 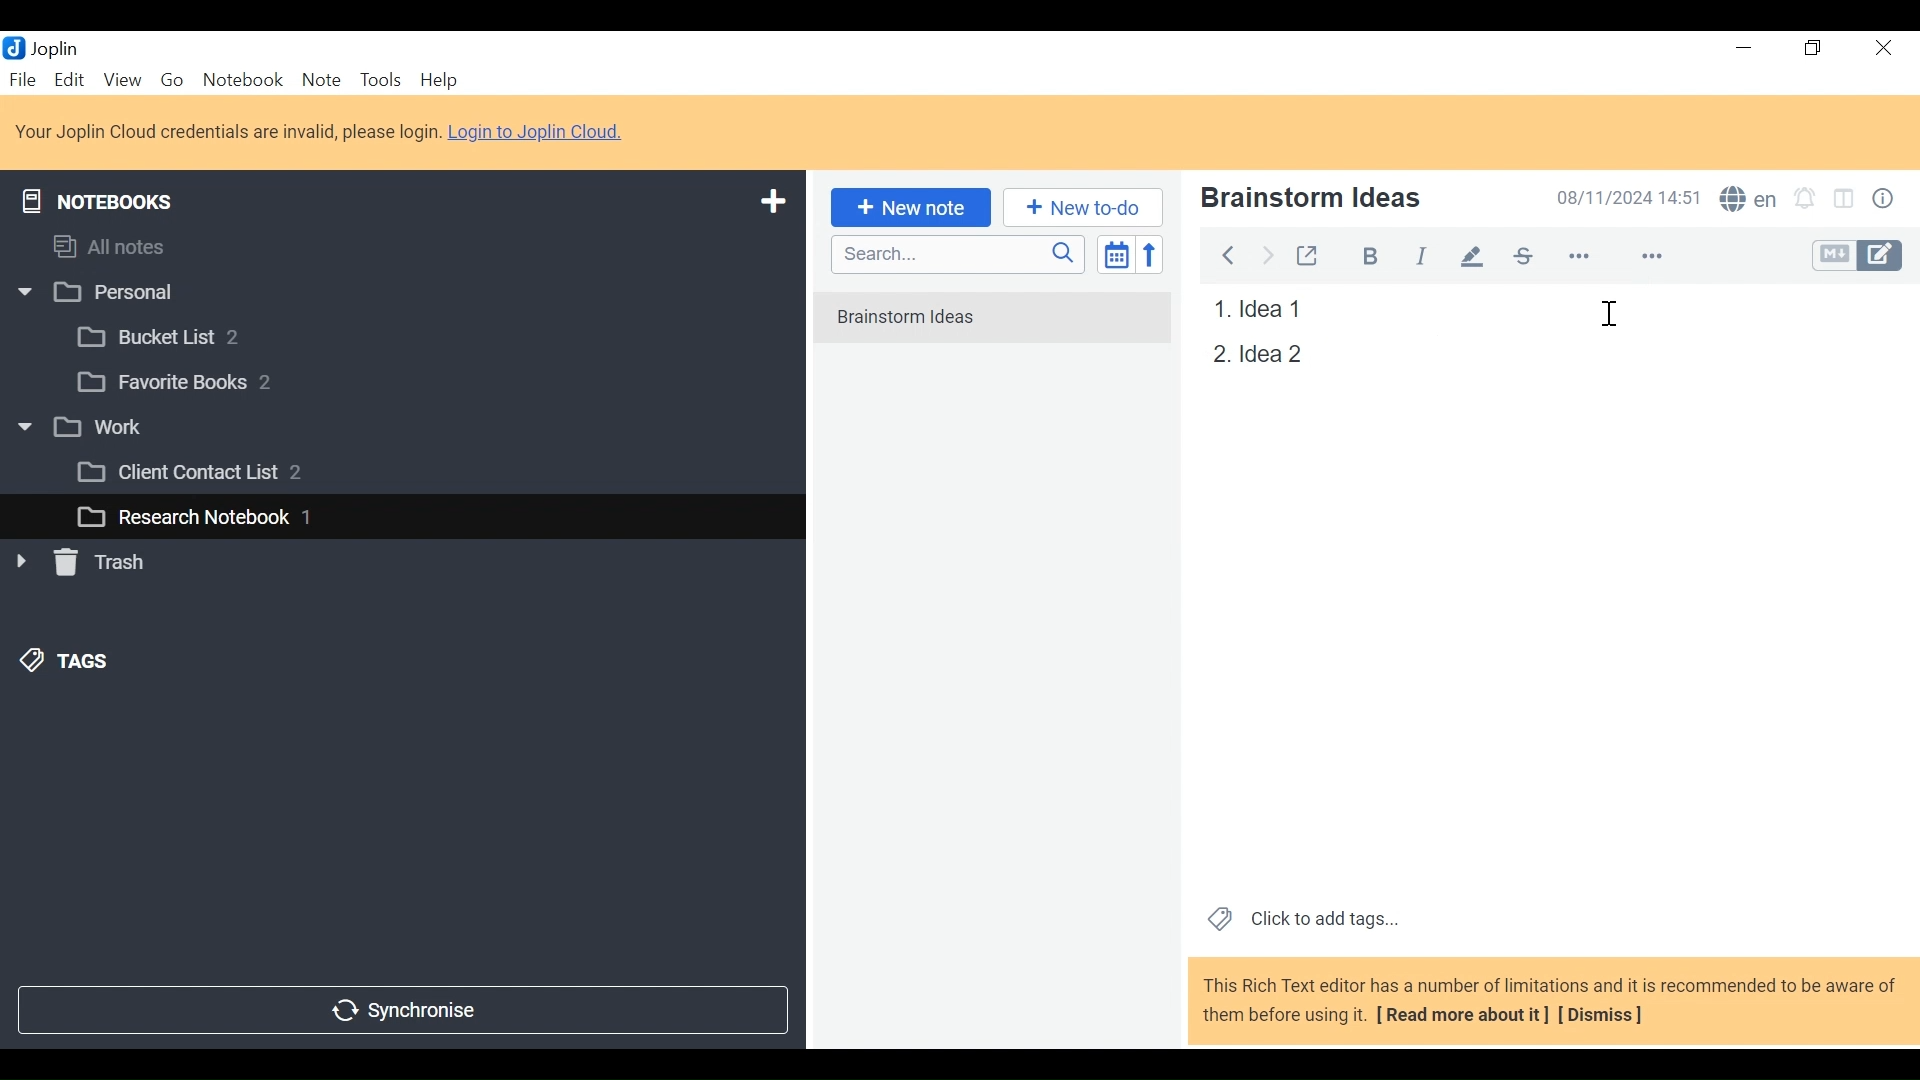 I want to click on Go, so click(x=171, y=78).